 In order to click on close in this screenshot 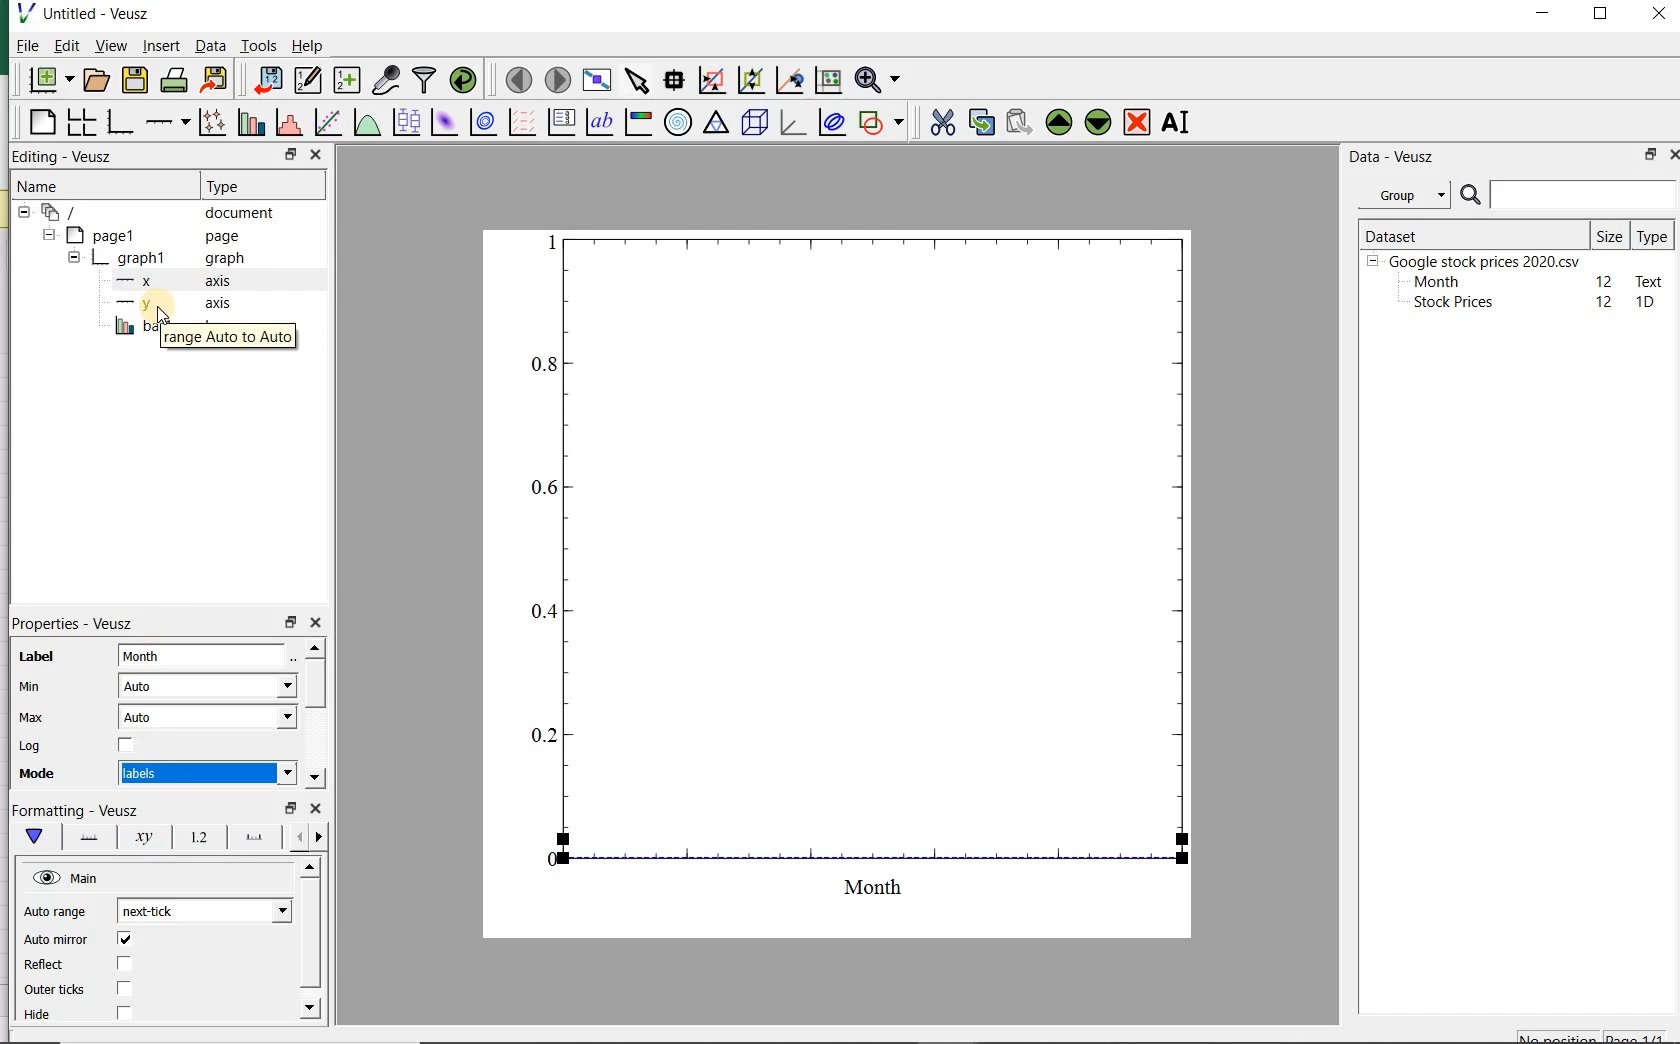, I will do `click(317, 623)`.